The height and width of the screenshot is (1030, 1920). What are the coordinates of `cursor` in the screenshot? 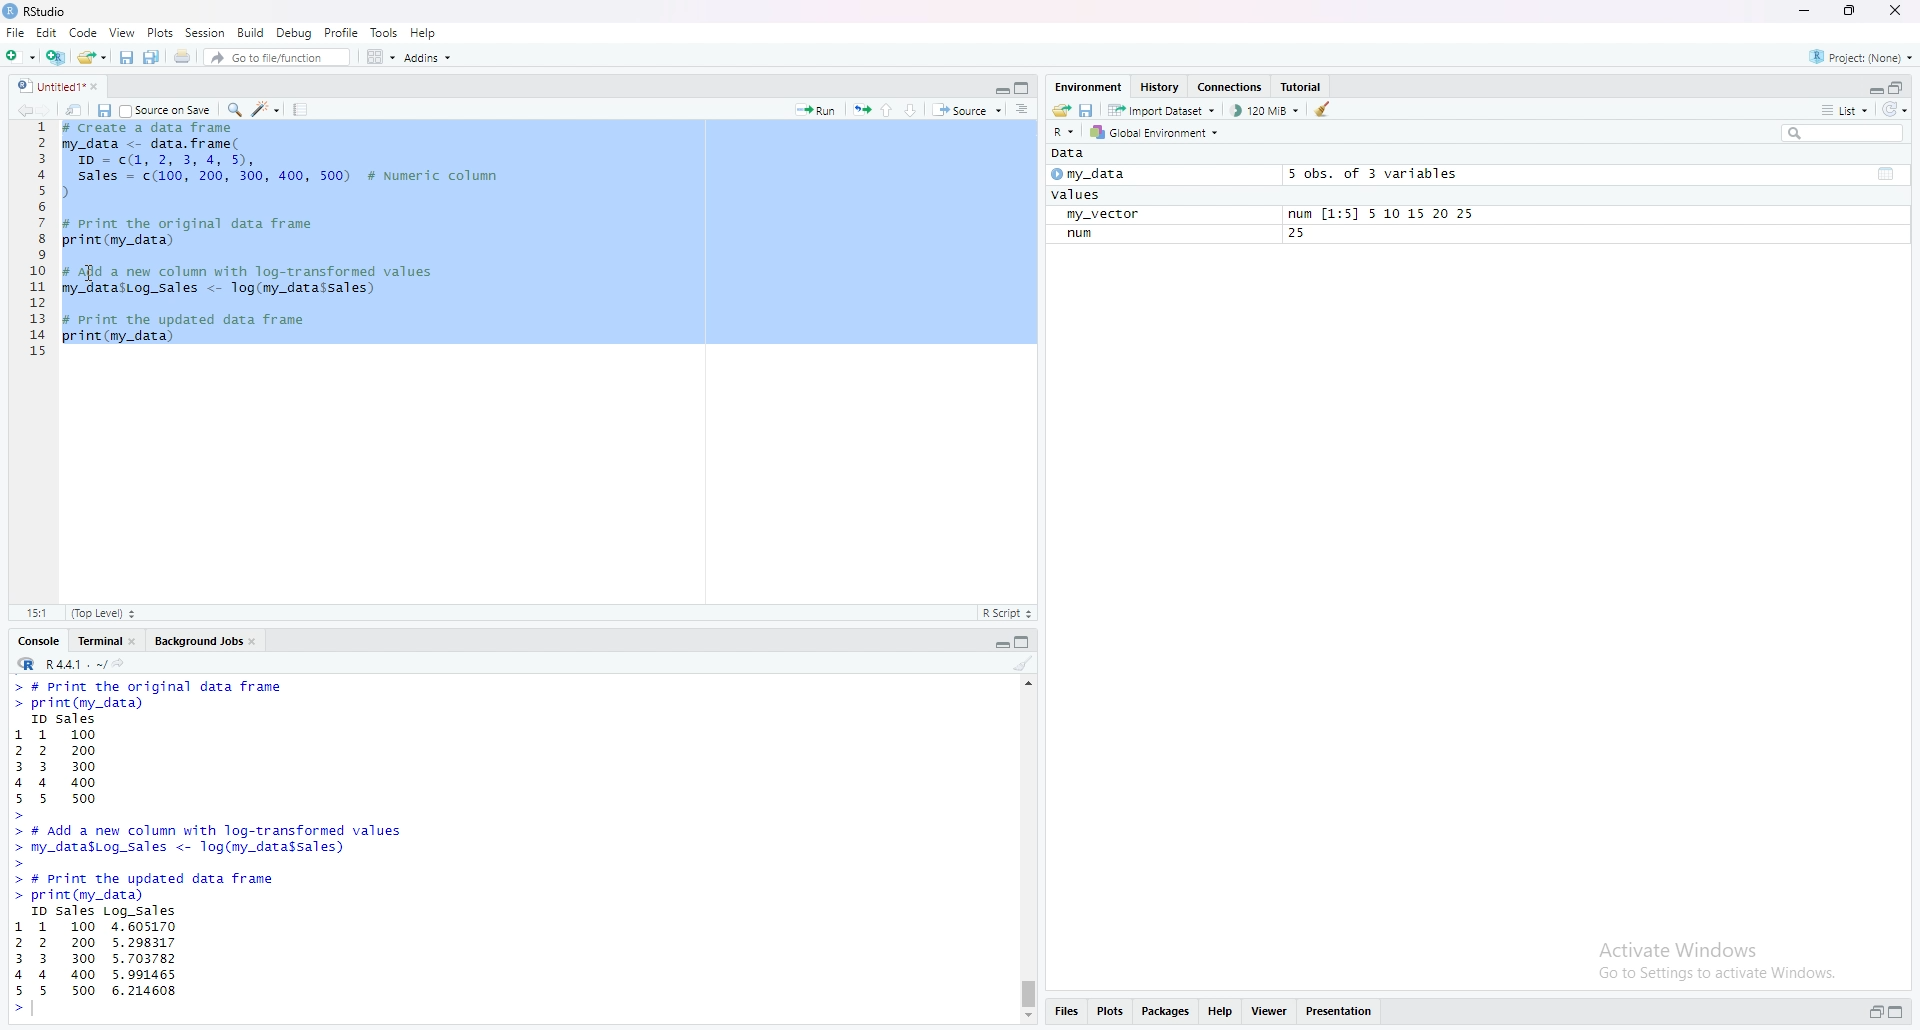 It's located at (90, 272).